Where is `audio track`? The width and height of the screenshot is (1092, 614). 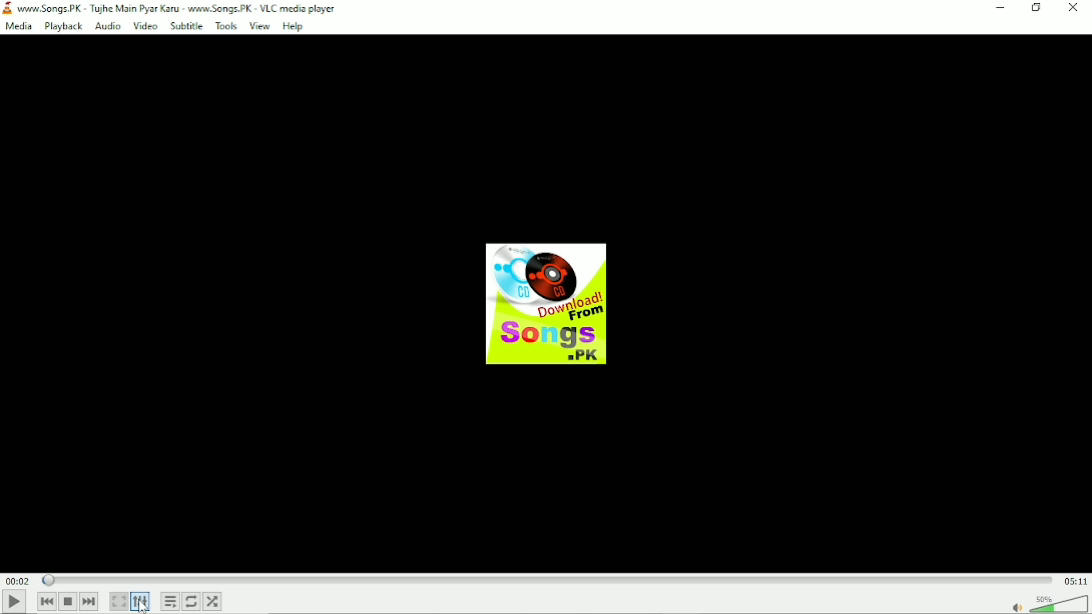 audio track is located at coordinates (548, 304).